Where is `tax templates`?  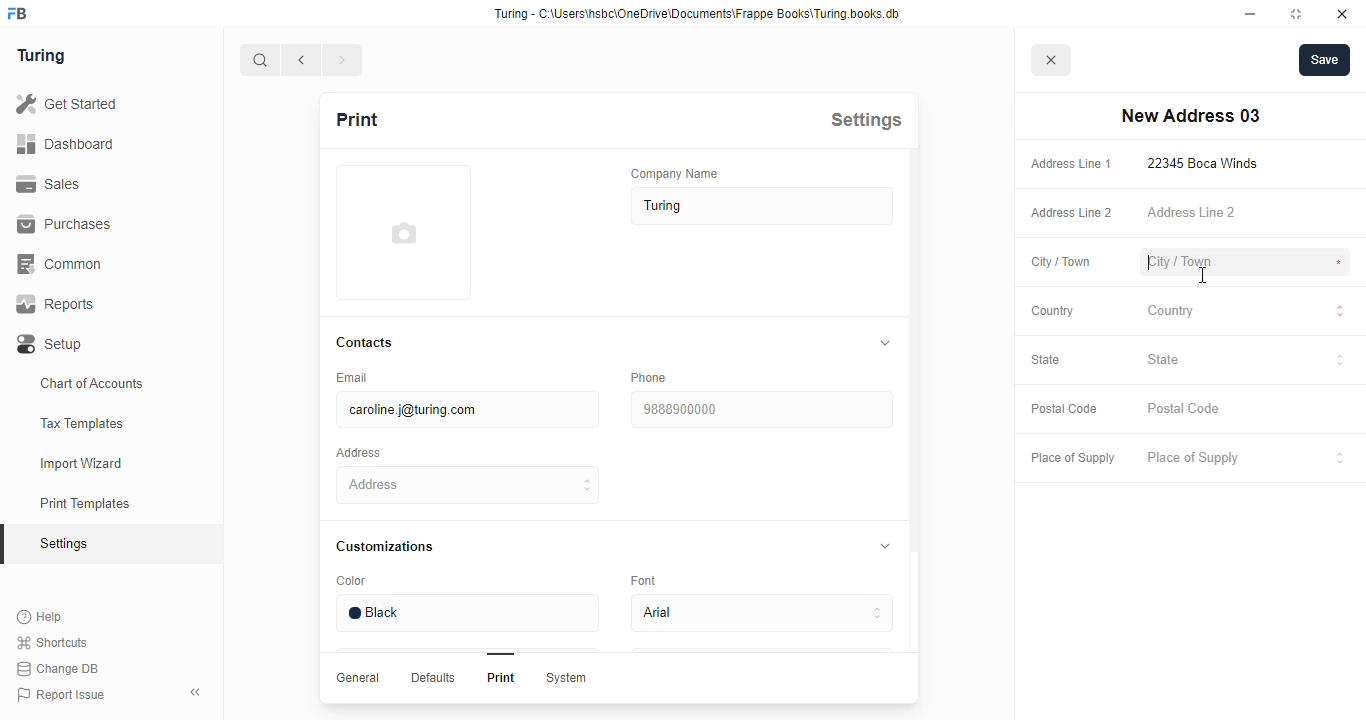
tax templates is located at coordinates (81, 423).